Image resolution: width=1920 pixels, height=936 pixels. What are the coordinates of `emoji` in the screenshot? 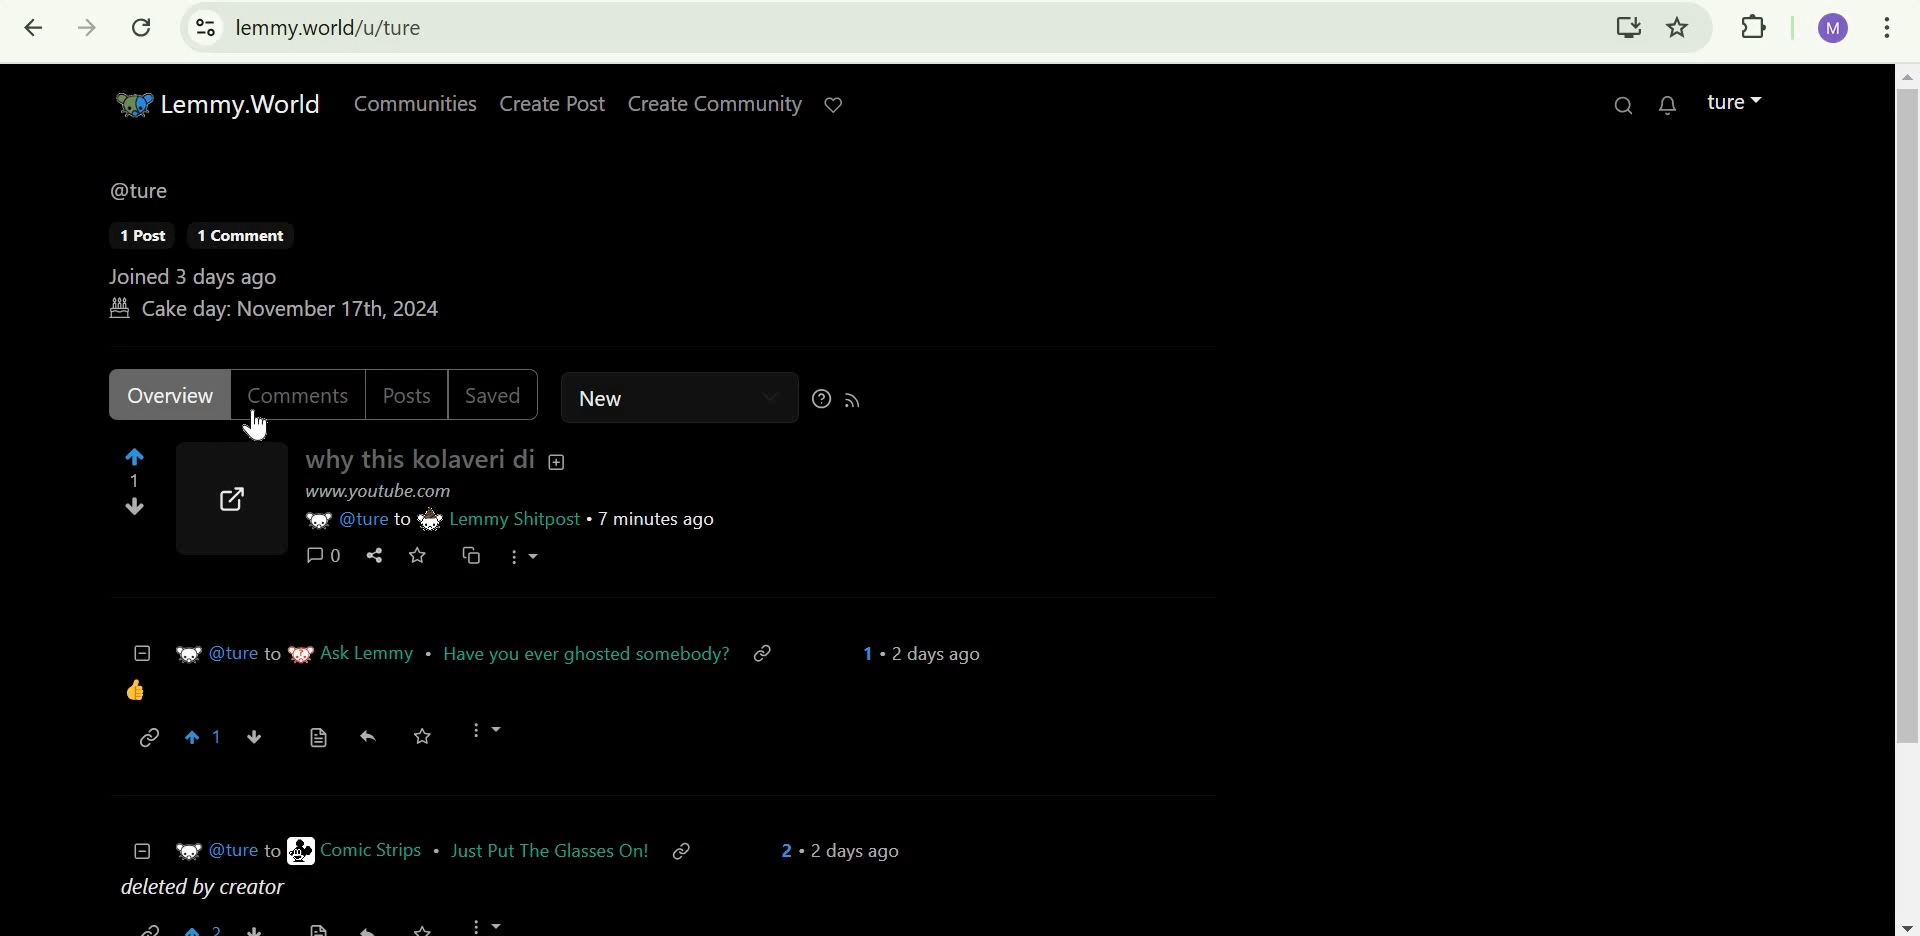 It's located at (137, 689).